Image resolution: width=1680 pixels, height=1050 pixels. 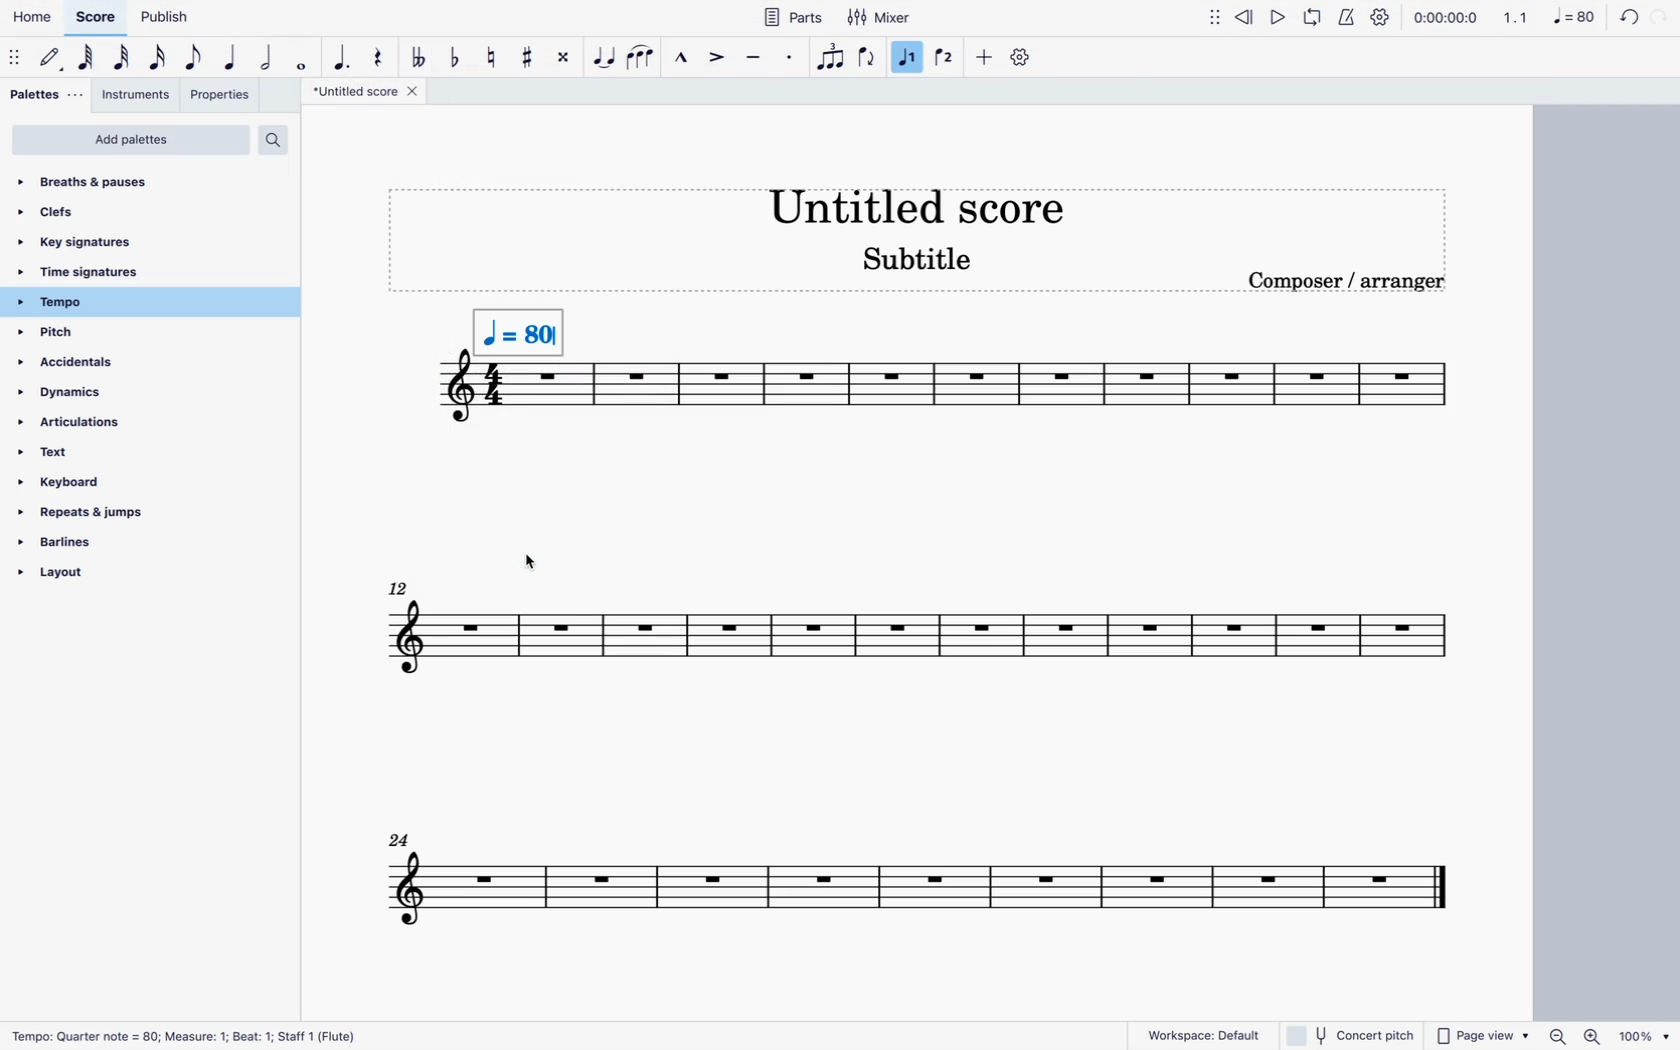 What do you see at coordinates (112, 545) in the screenshot?
I see `barlines` at bounding box center [112, 545].